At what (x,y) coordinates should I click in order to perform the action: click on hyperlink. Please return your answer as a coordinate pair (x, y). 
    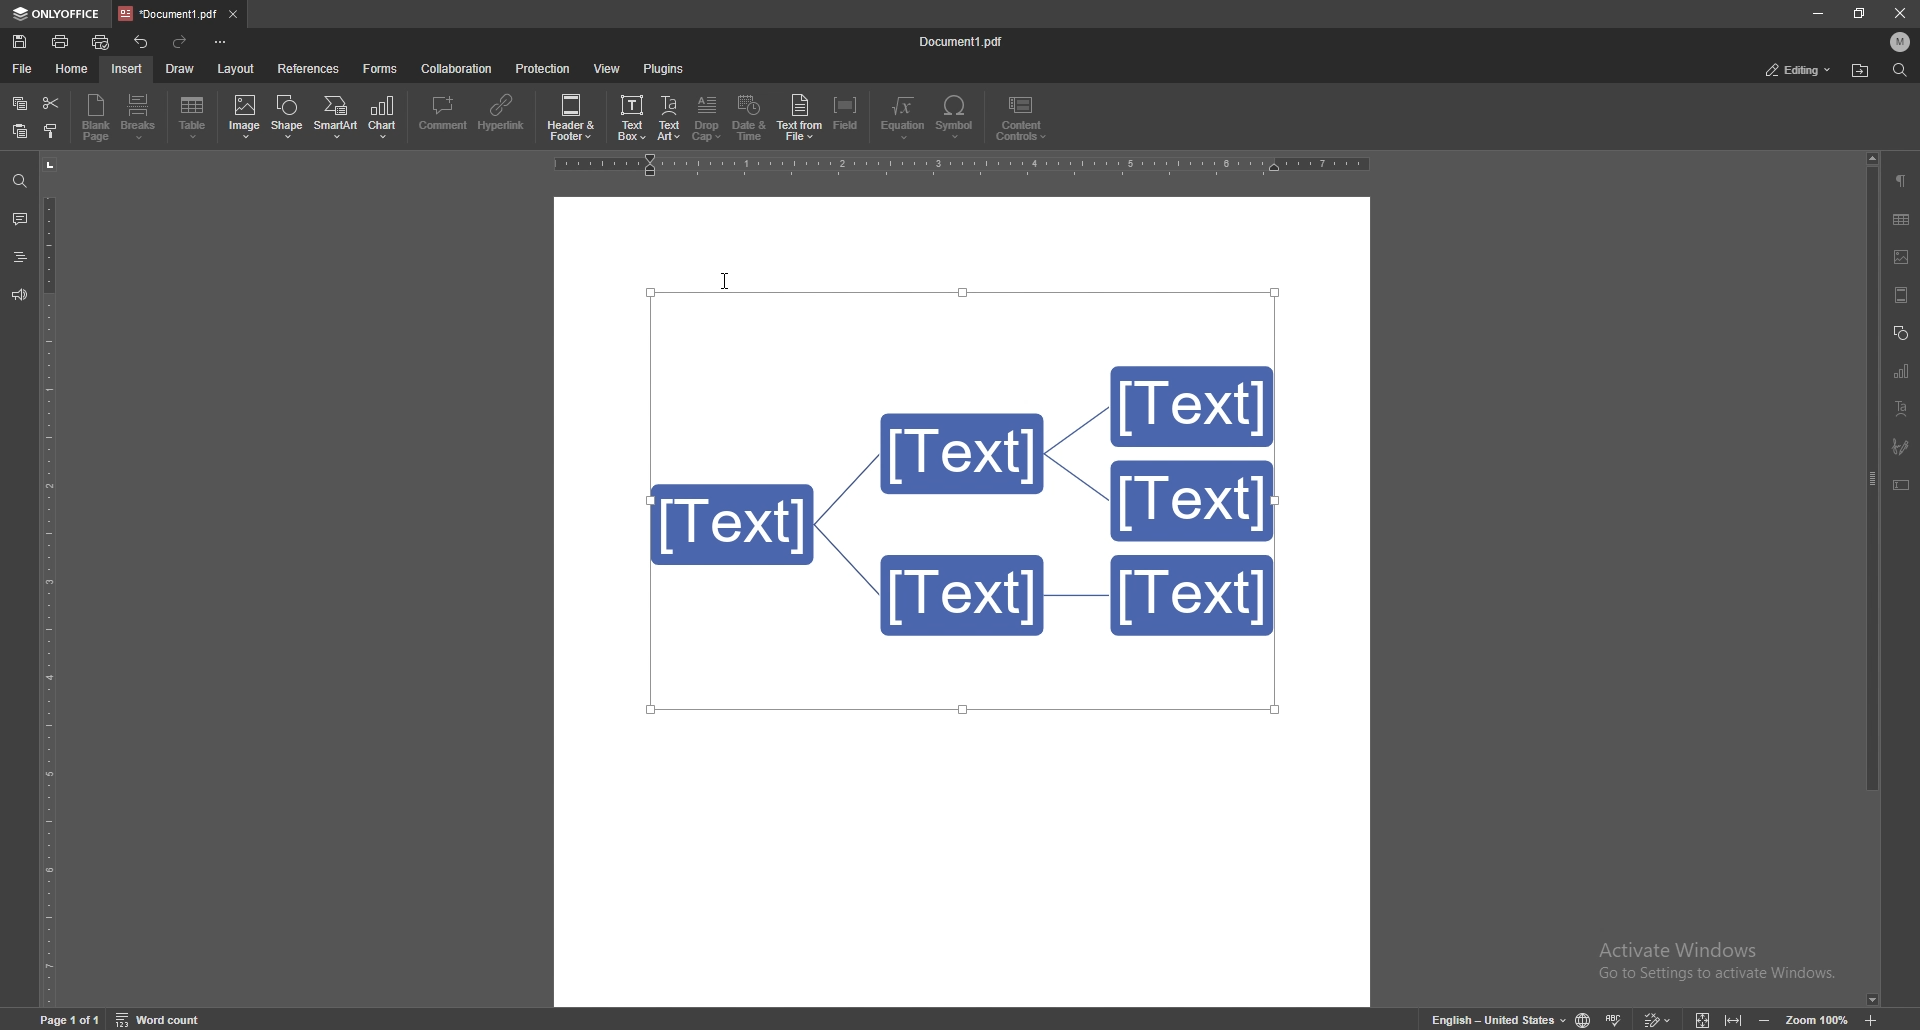
    Looking at the image, I should click on (502, 115).